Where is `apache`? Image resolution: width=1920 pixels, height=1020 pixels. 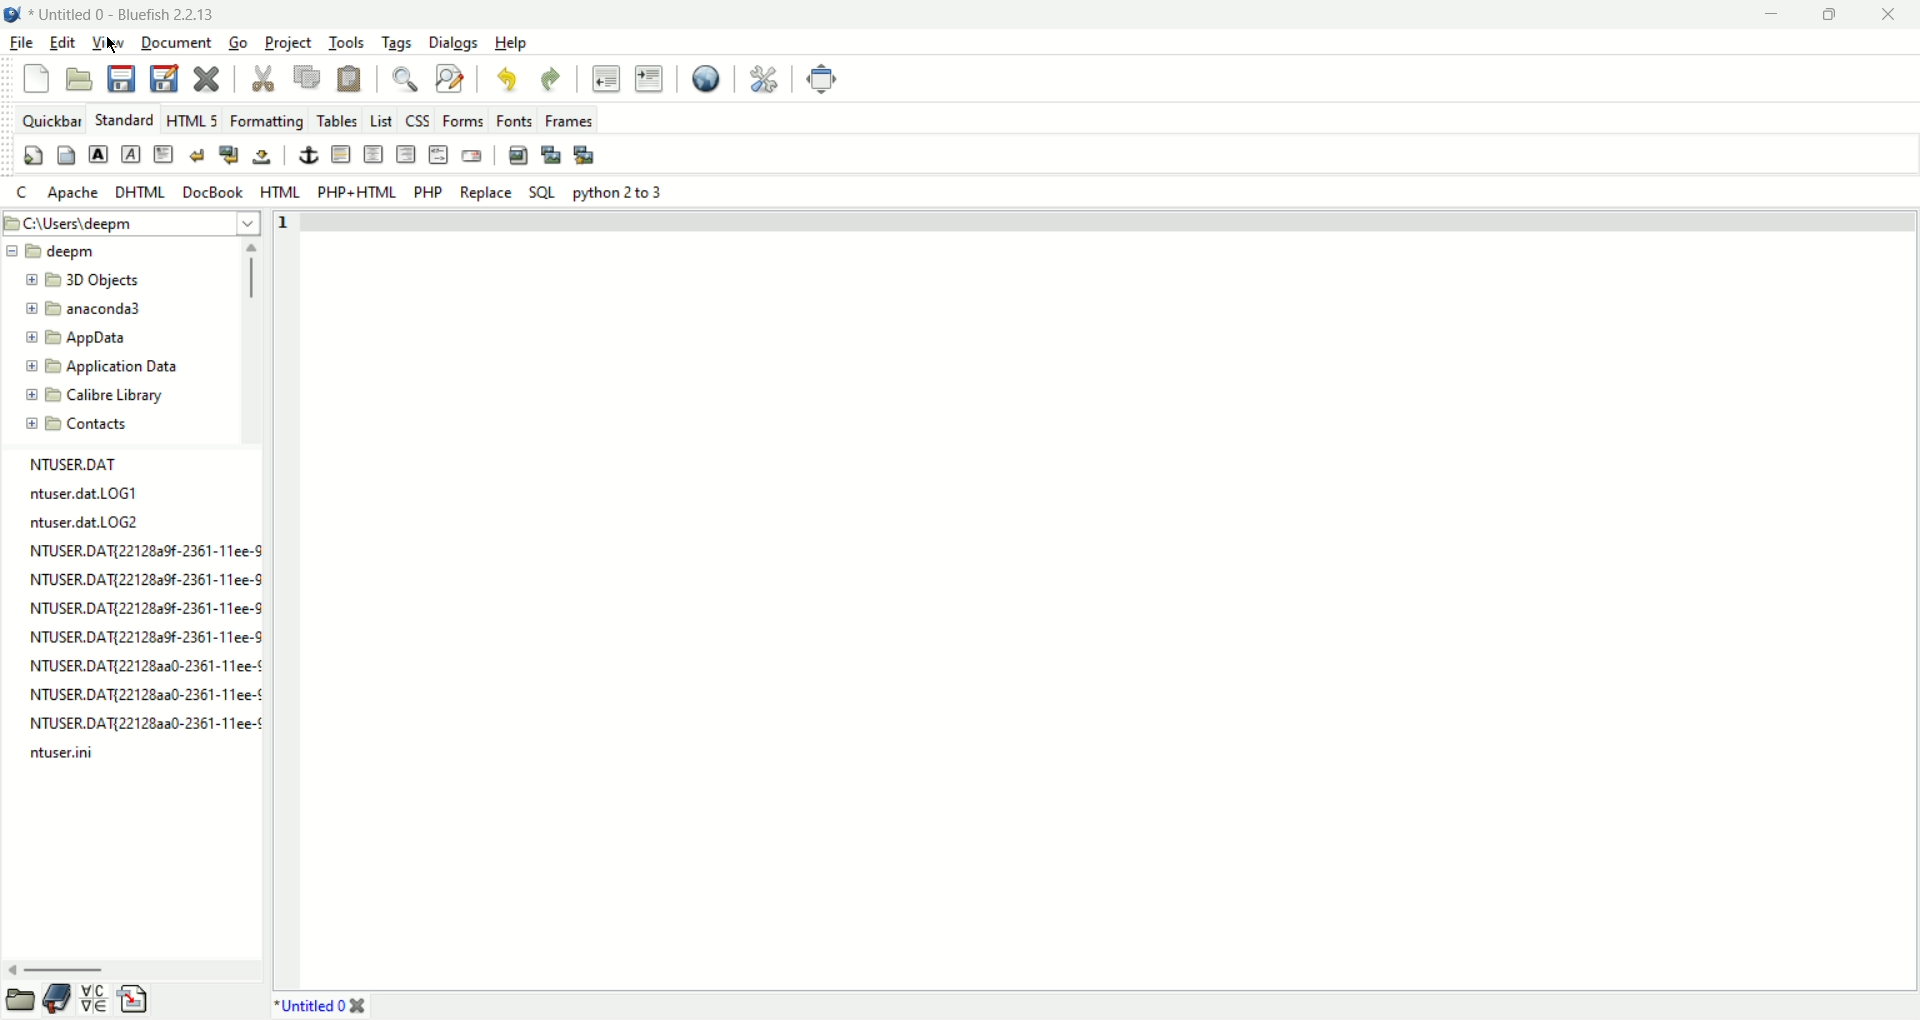
apache is located at coordinates (75, 193).